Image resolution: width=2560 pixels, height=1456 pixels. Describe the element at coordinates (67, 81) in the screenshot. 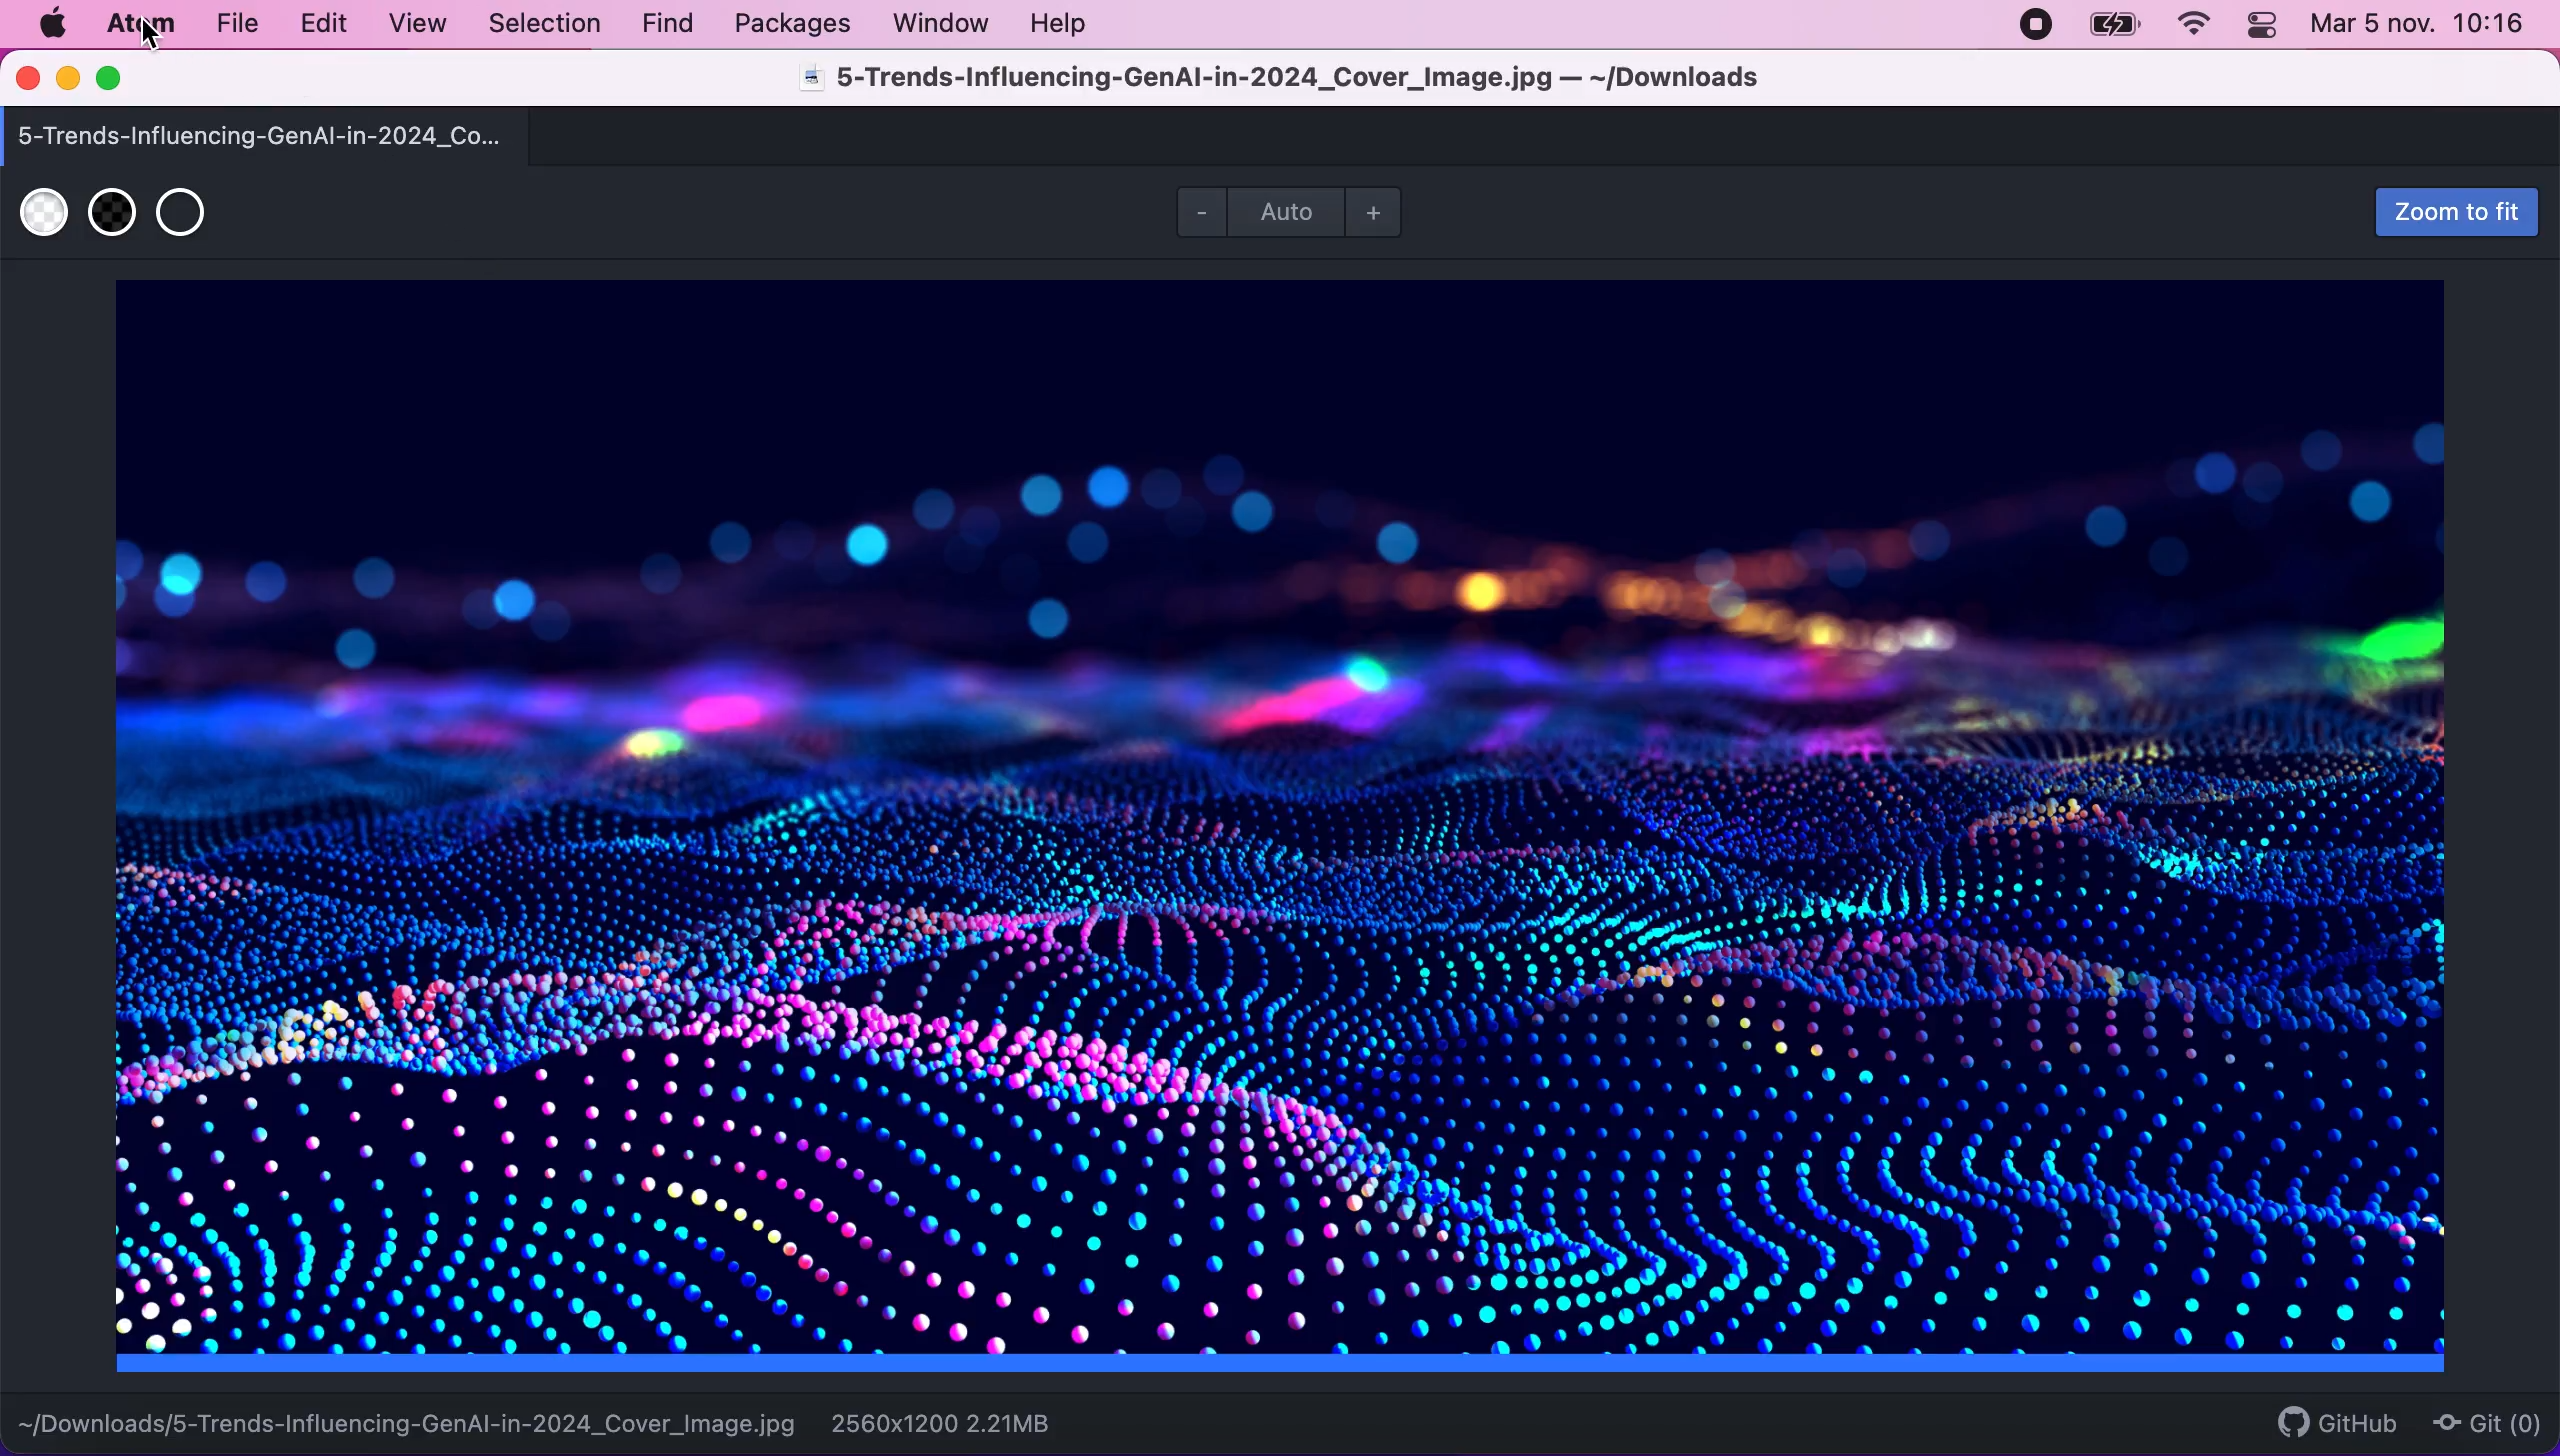

I see `minimize` at that location.